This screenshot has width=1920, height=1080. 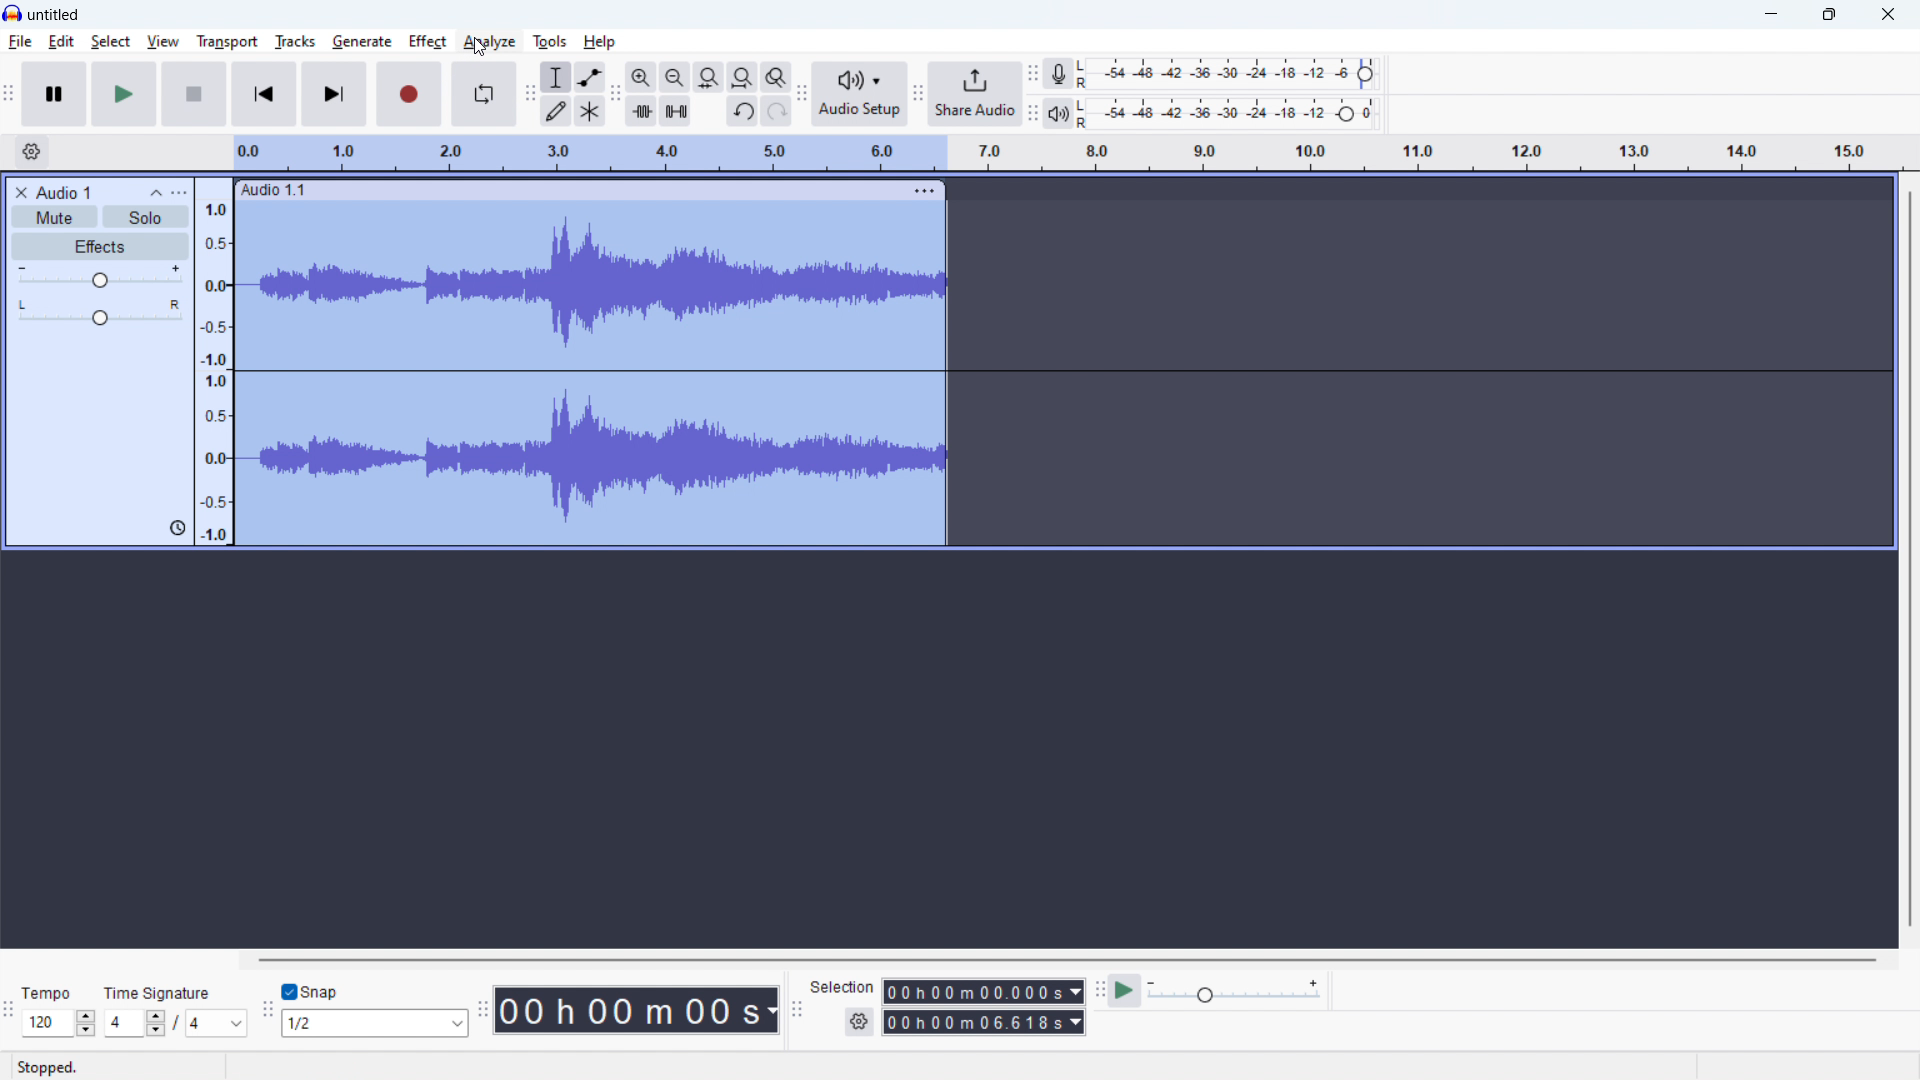 What do you see at coordinates (557, 77) in the screenshot?
I see `selection tool` at bounding box center [557, 77].